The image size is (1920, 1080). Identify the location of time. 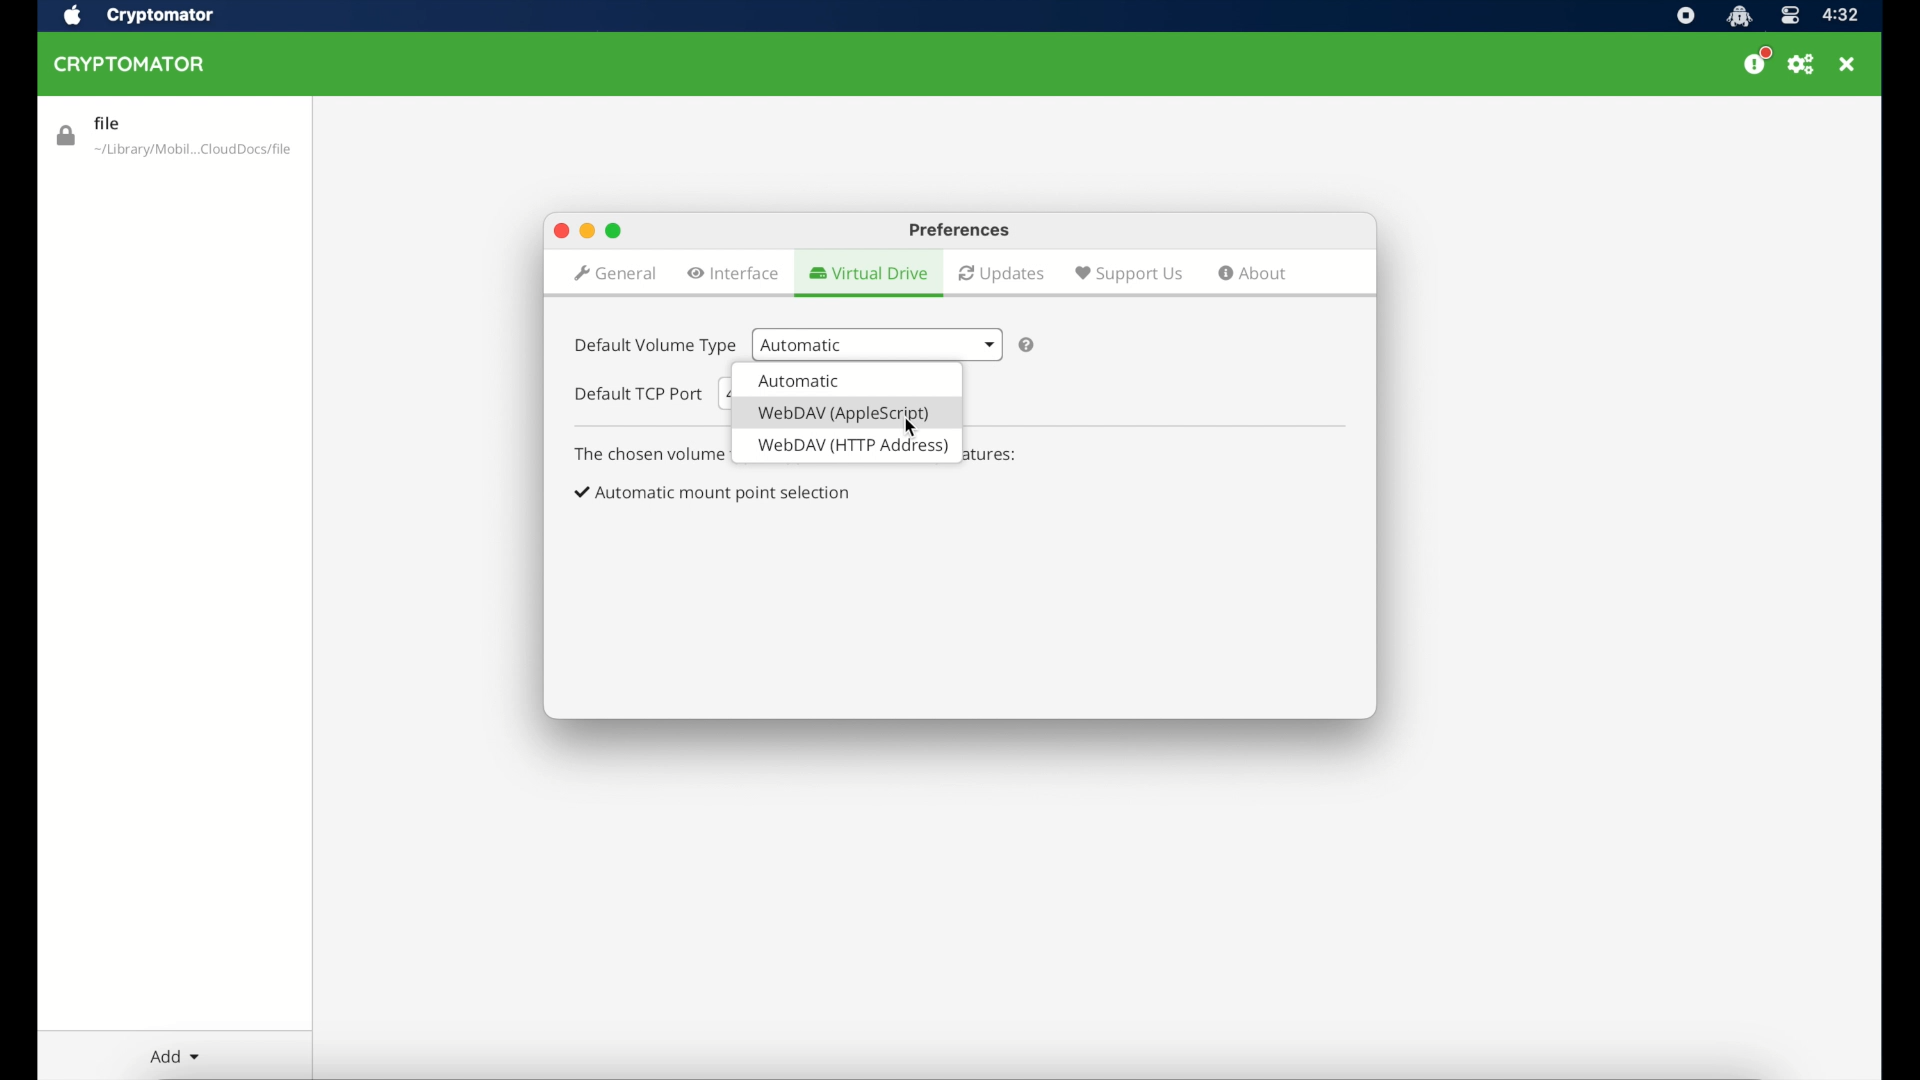
(1840, 16).